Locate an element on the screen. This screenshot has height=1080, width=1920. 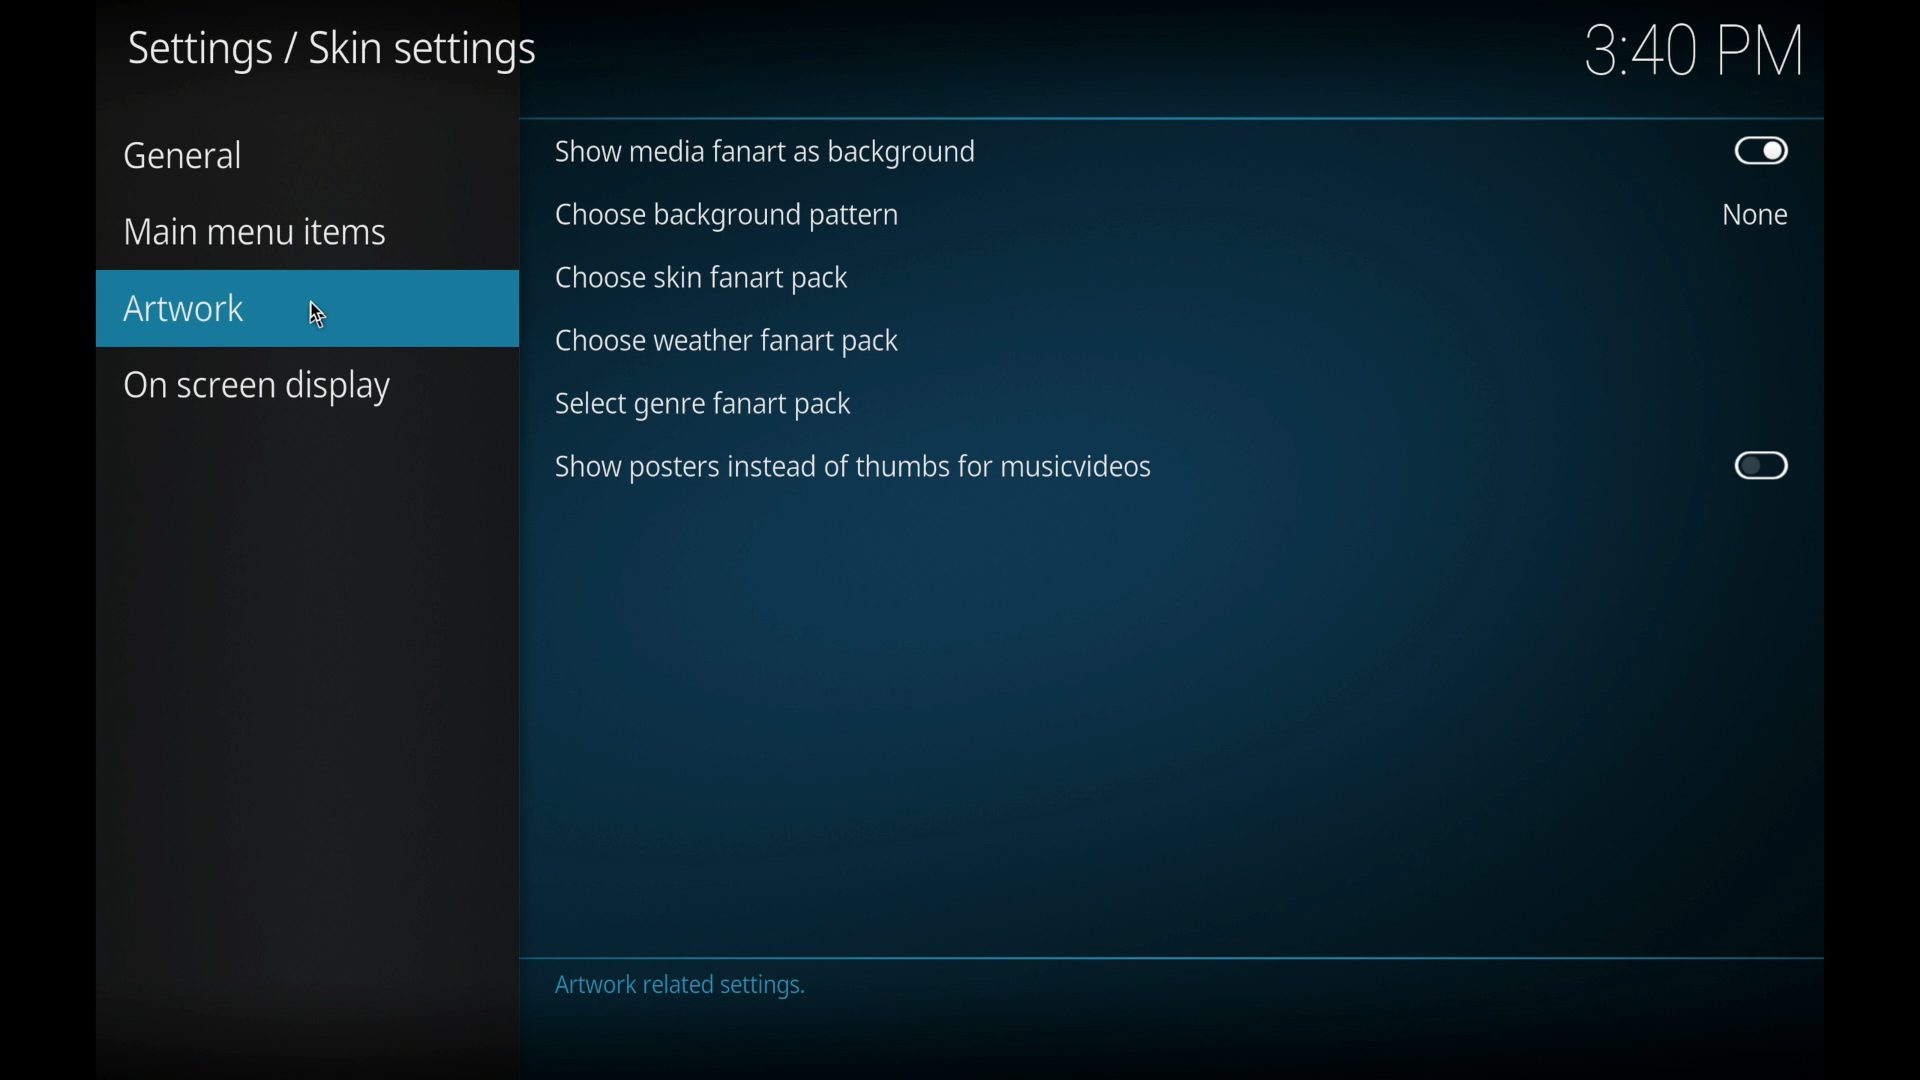
show media is located at coordinates (764, 154).